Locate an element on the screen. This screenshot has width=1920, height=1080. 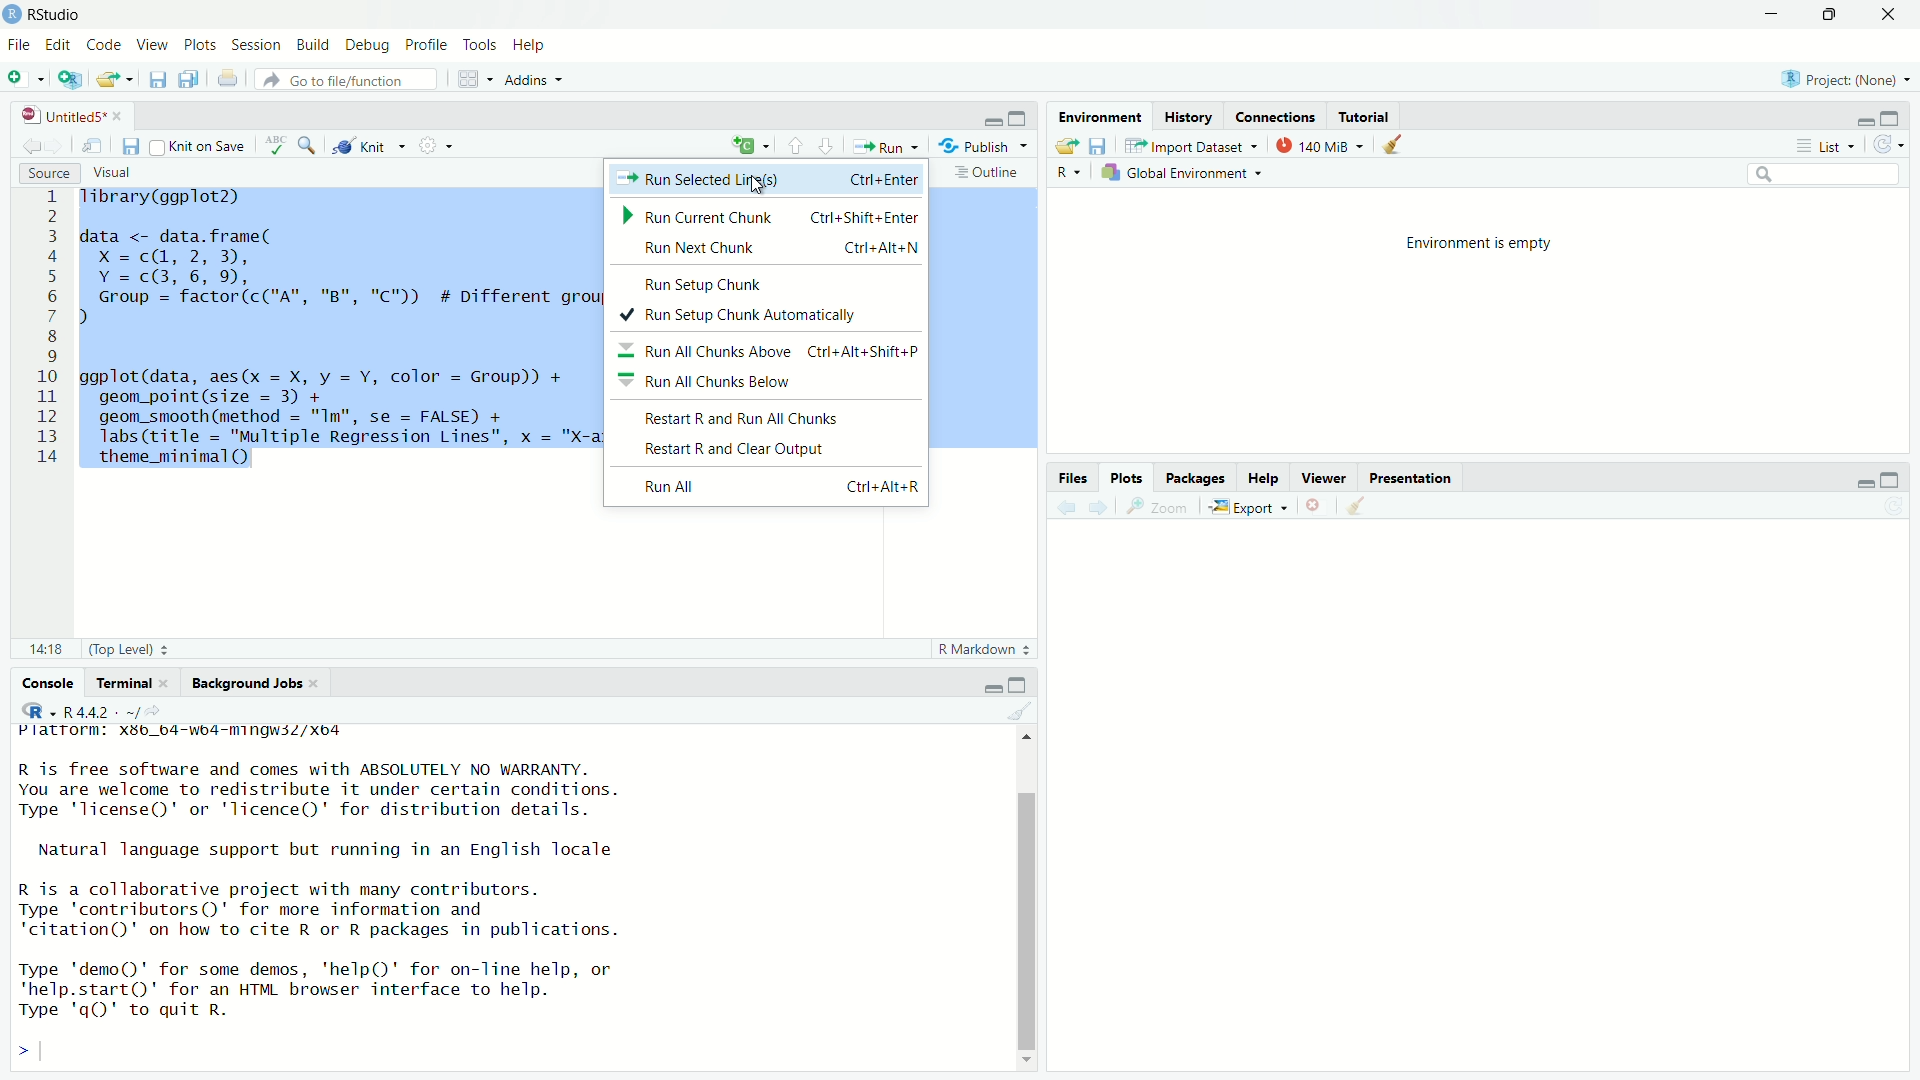
save is located at coordinates (153, 78).